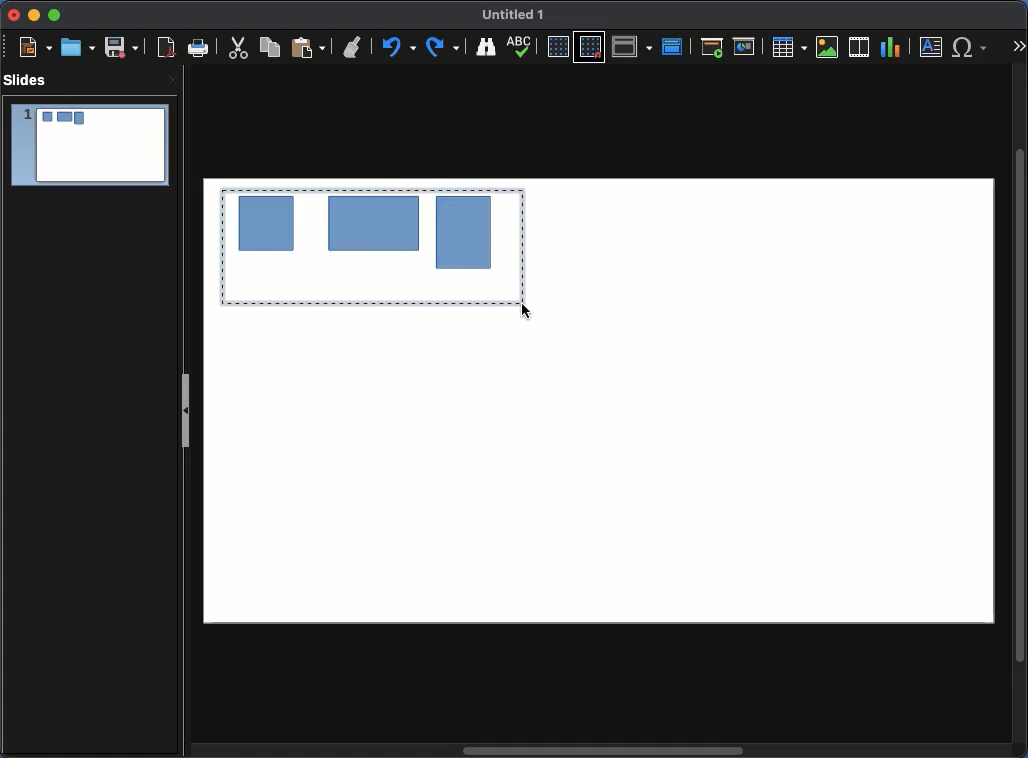  Describe the element at coordinates (445, 47) in the screenshot. I see `Redo` at that location.